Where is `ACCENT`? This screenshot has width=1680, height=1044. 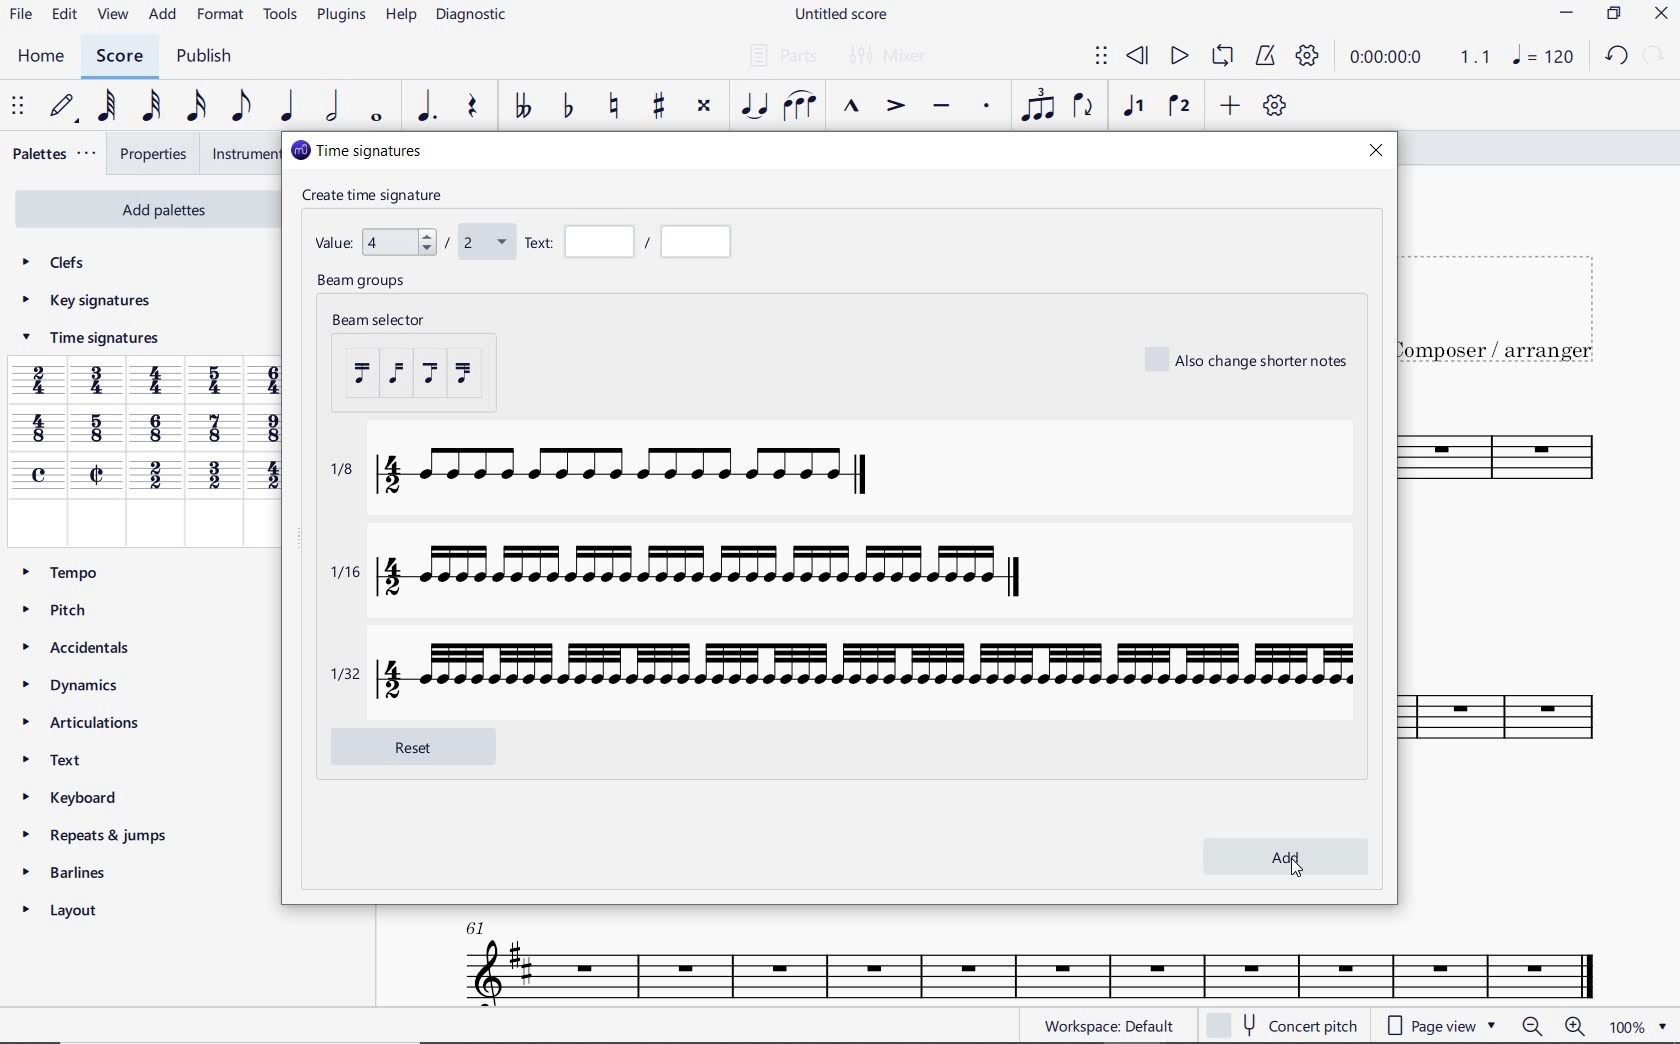
ACCENT is located at coordinates (895, 107).